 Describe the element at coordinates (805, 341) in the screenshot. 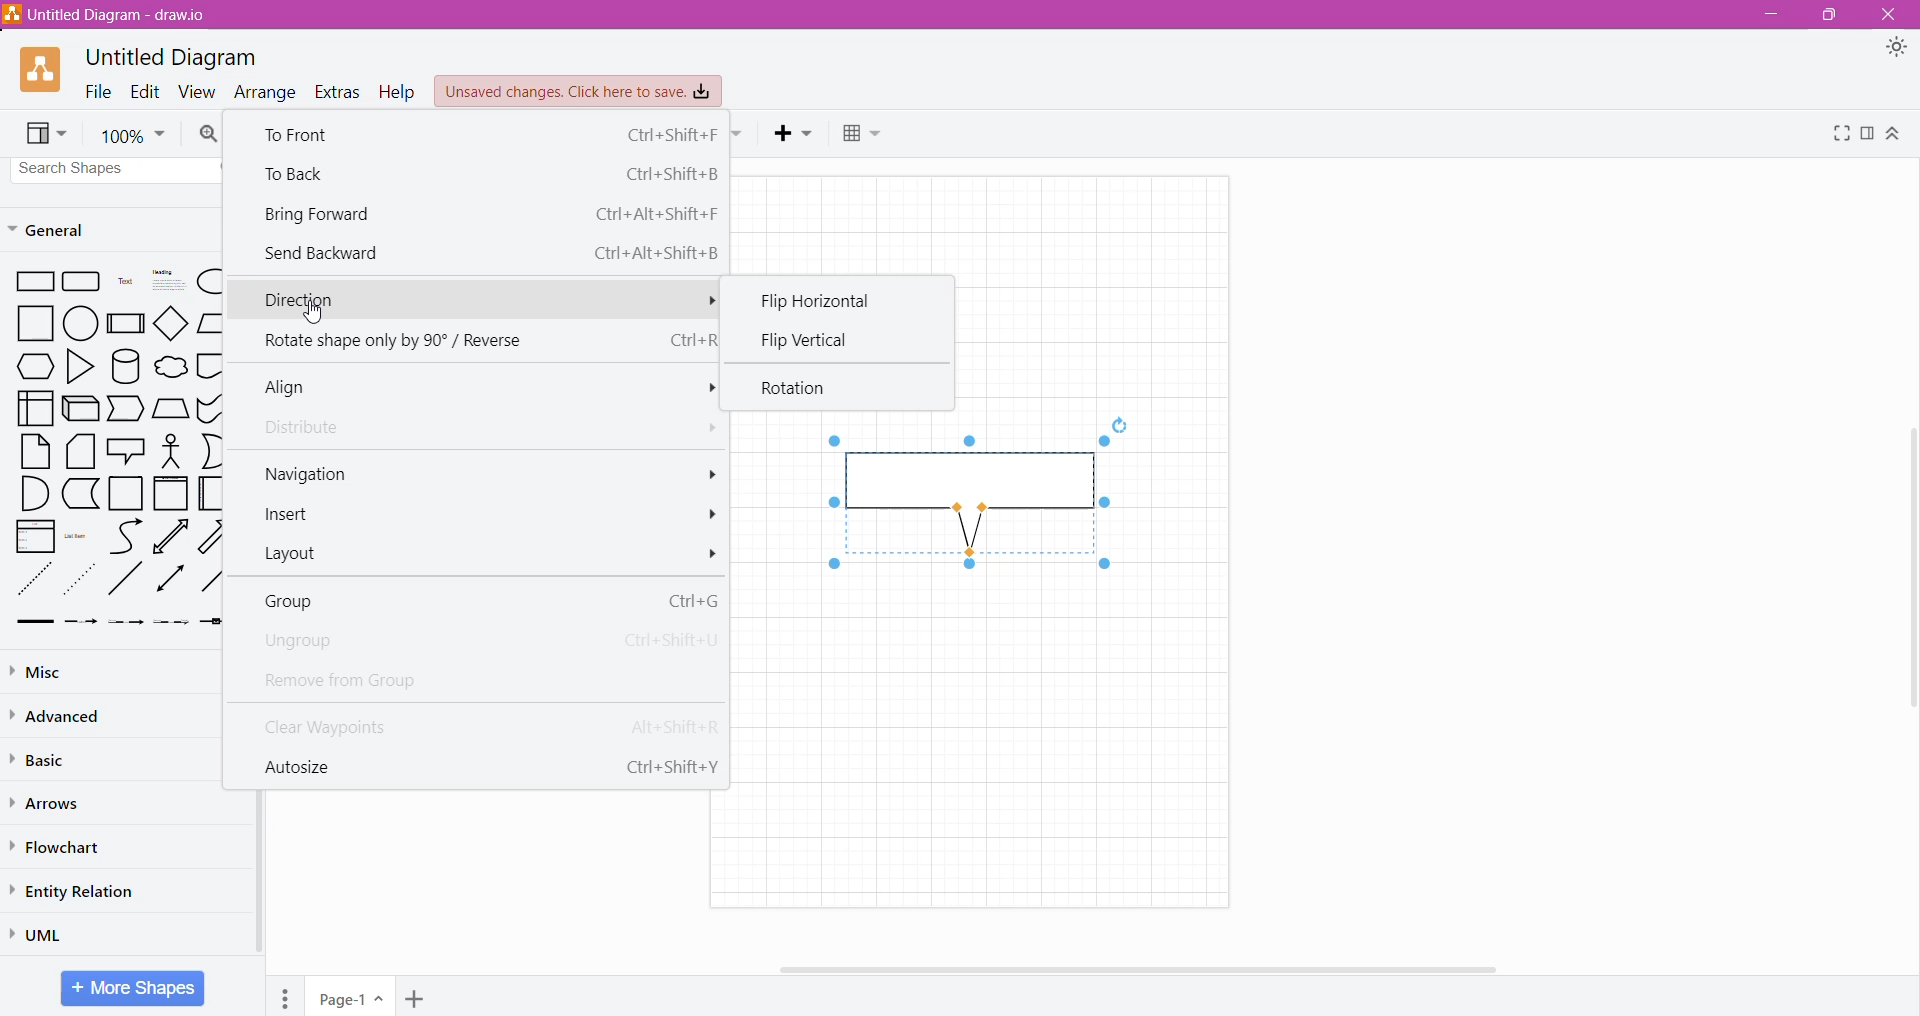

I see `Flip Vertical` at that location.